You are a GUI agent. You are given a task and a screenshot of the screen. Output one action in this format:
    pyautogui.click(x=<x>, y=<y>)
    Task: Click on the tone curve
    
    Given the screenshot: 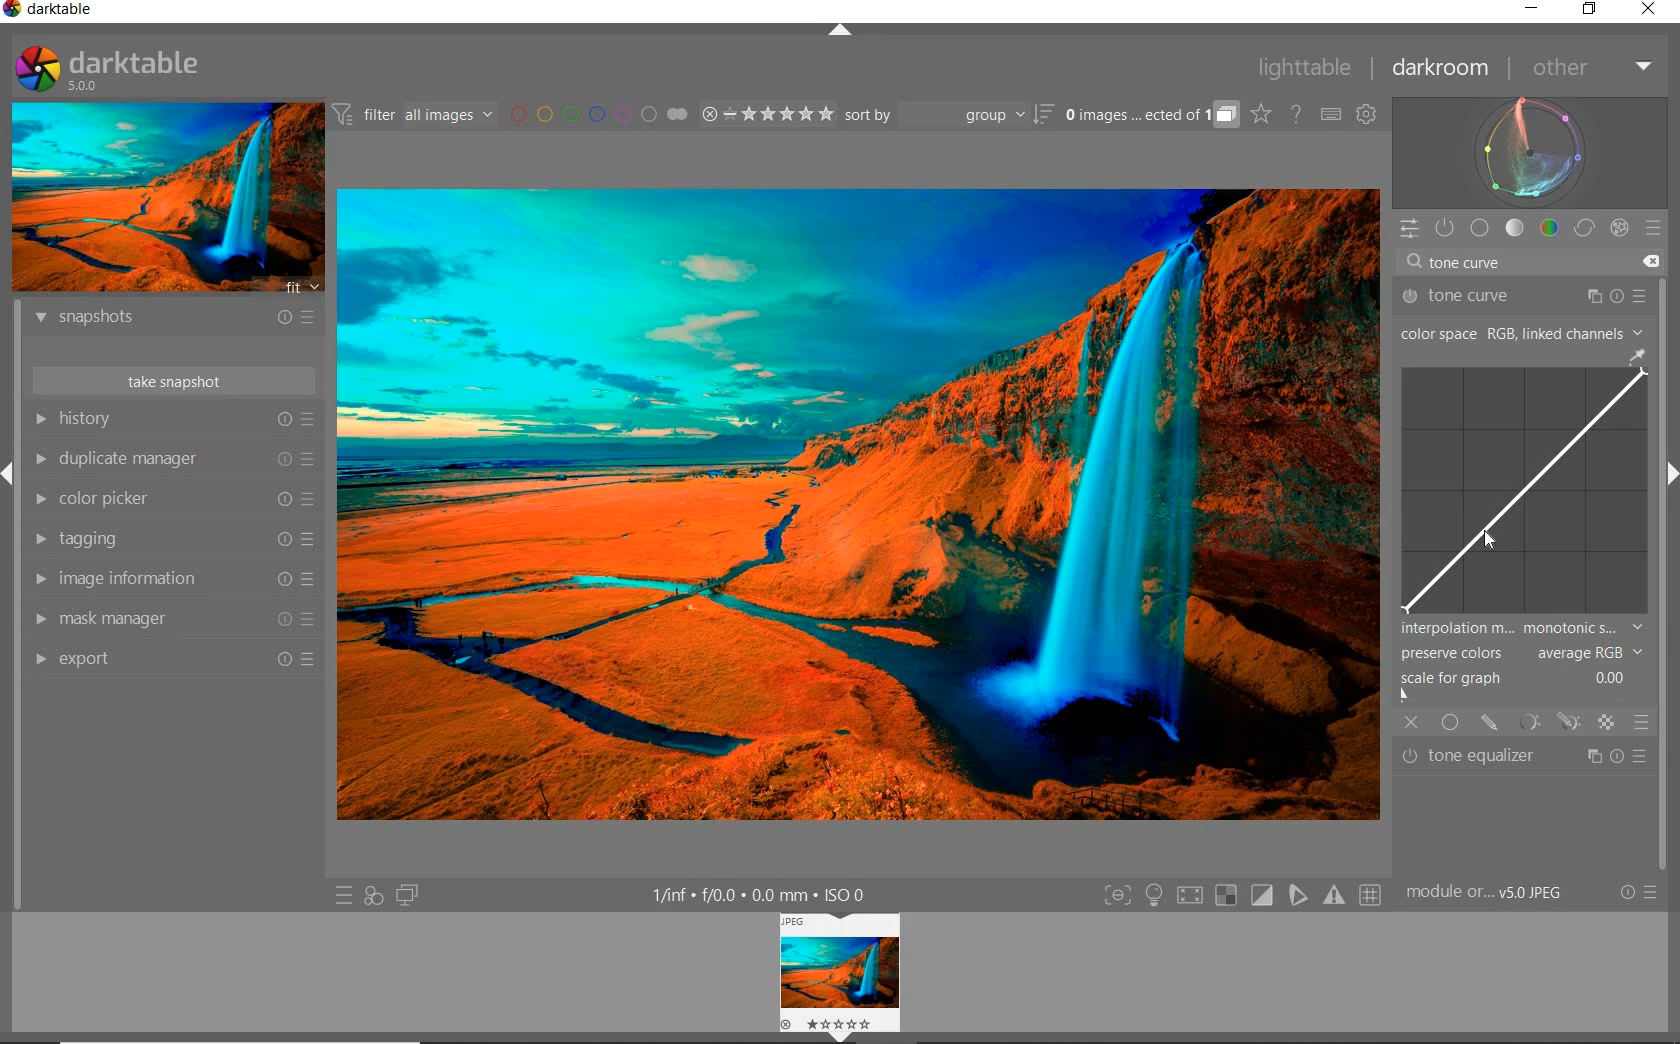 What is the action you would take?
    pyautogui.click(x=1521, y=296)
    